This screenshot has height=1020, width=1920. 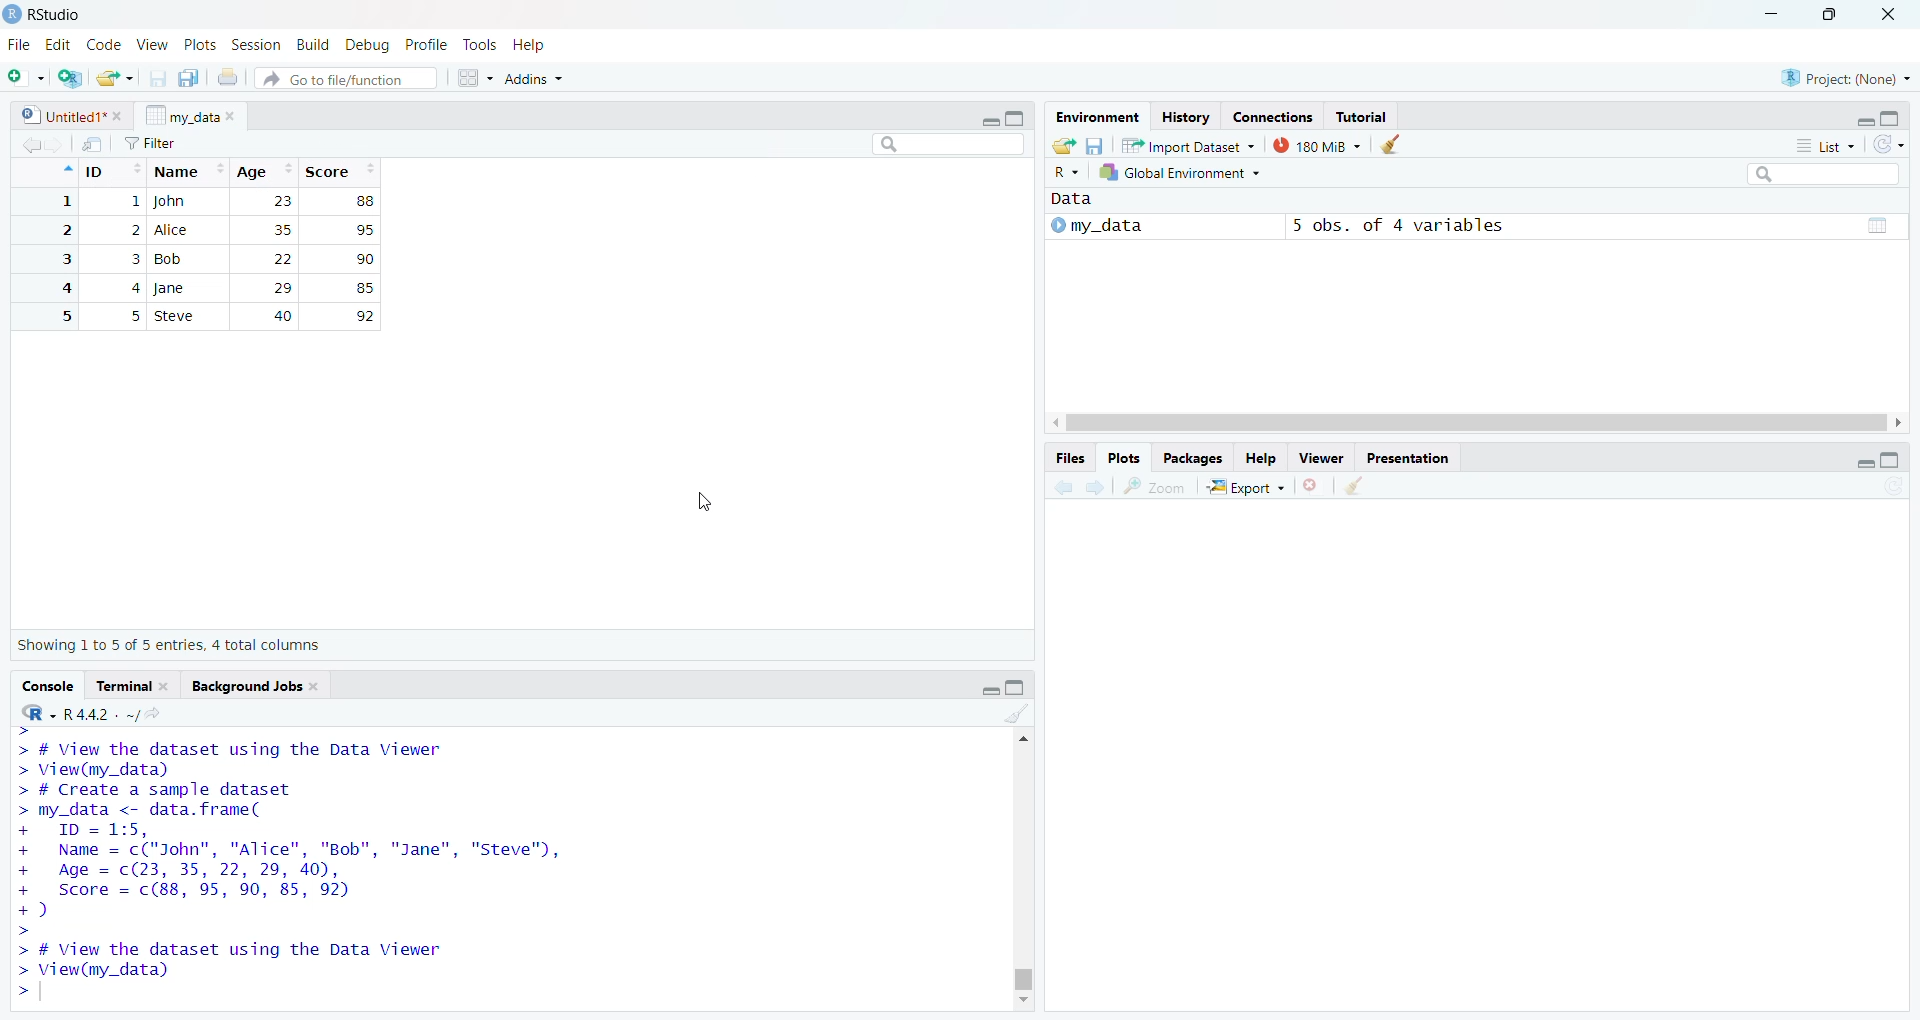 What do you see at coordinates (43, 14) in the screenshot?
I see `Rstudio` at bounding box center [43, 14].